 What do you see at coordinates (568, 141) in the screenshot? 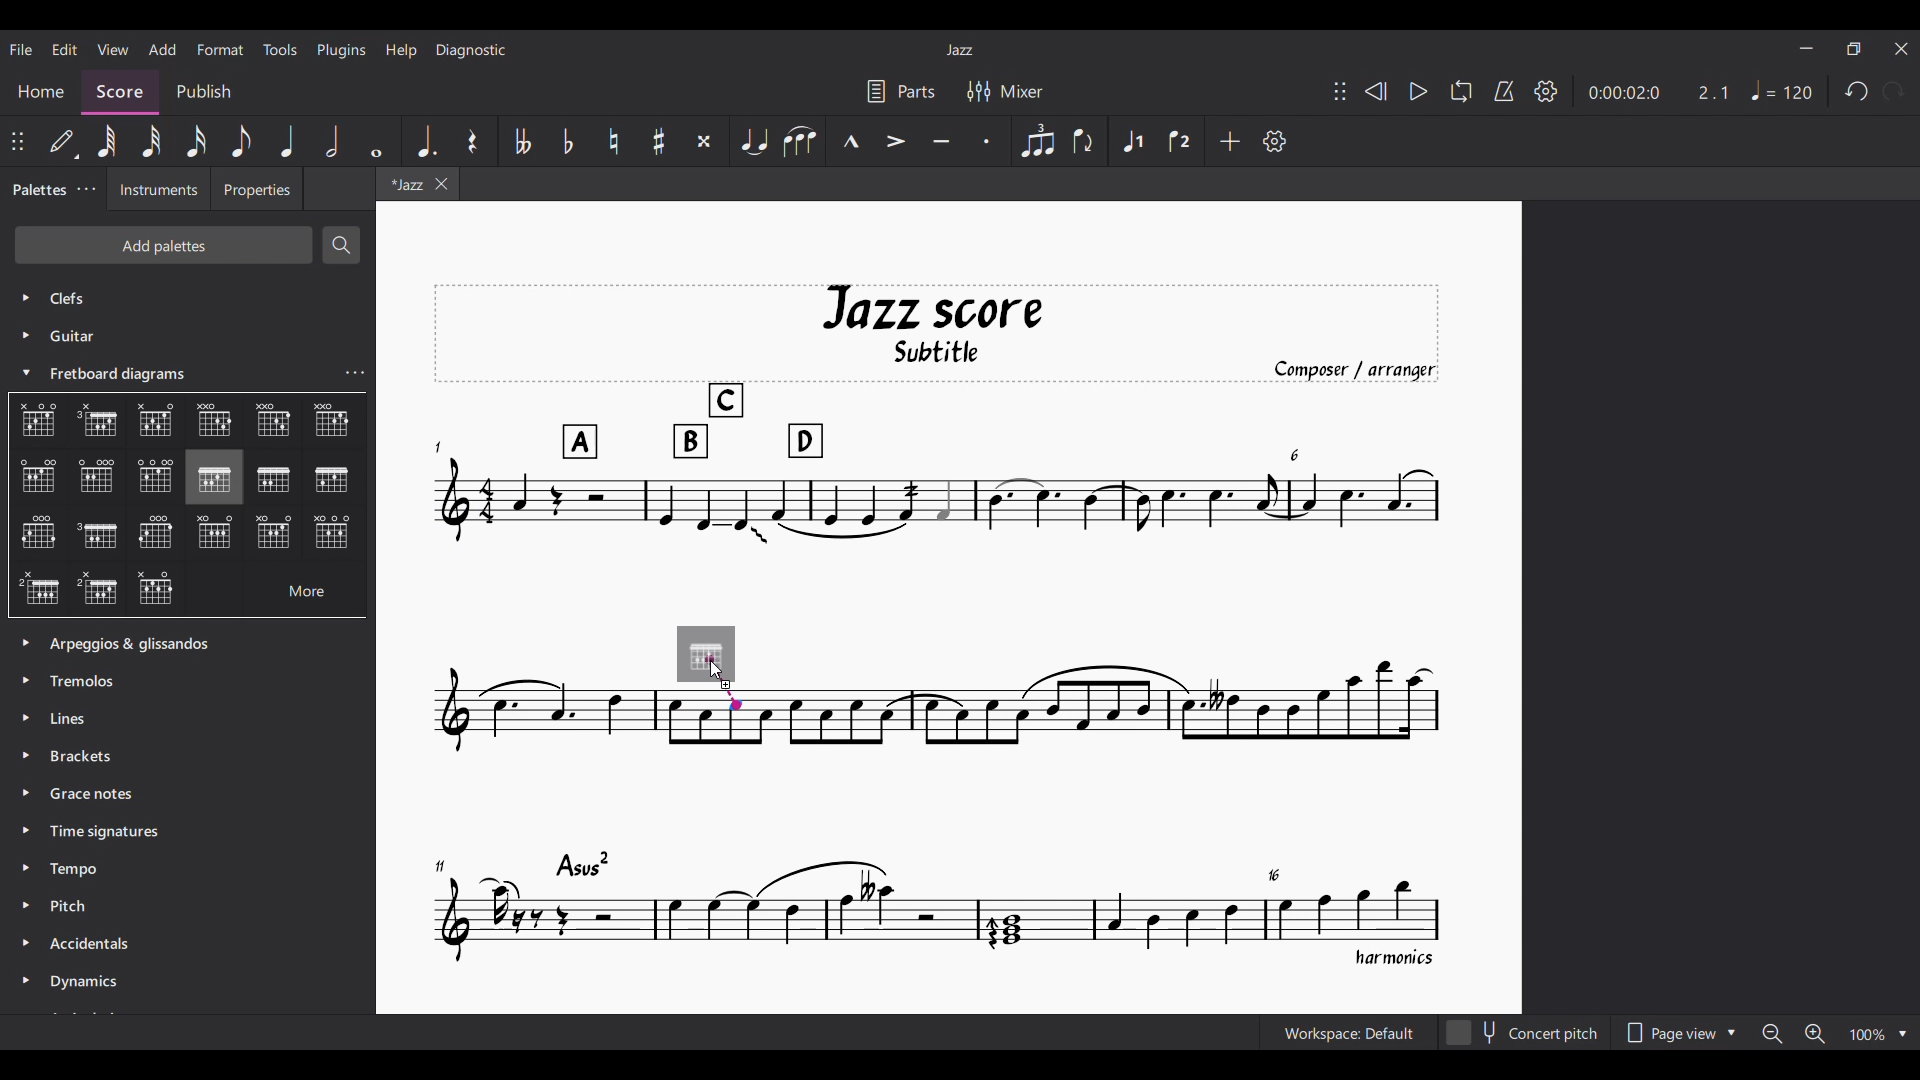
I see `Toggle flat` at bounding box center [568, 141].